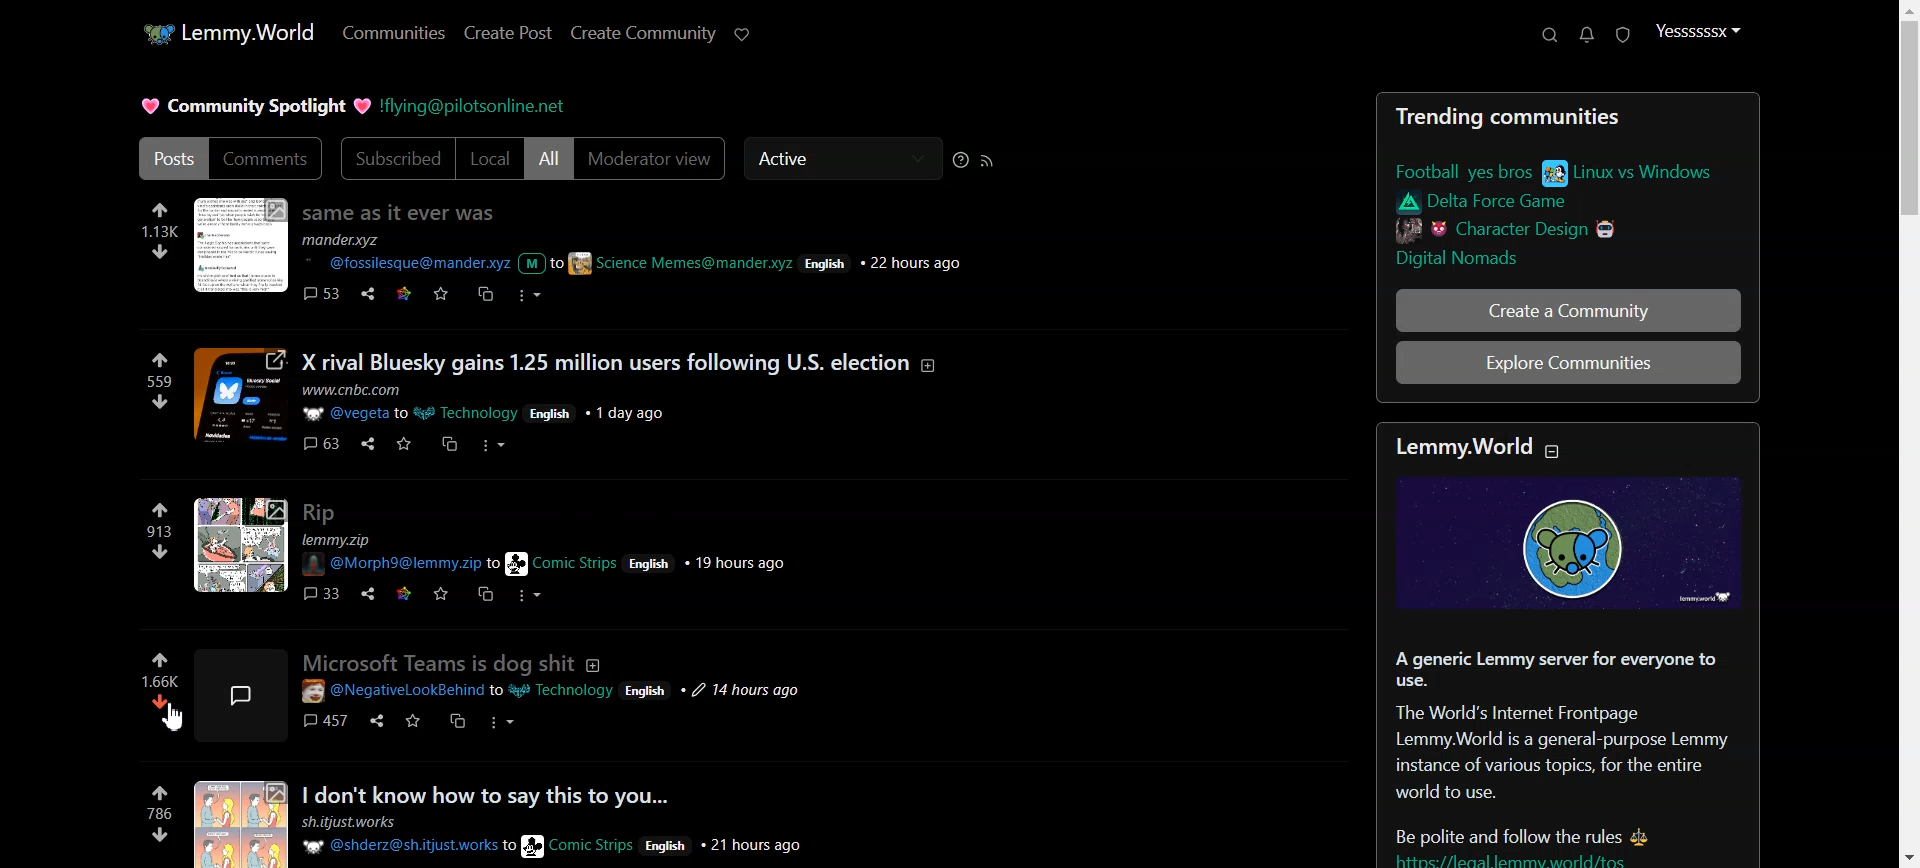 This screenshot has height=868, width=1920. What do you see at coordinates (170, 717) in the screenshot?
I see `Cursor` at bounding box center [170, 717].